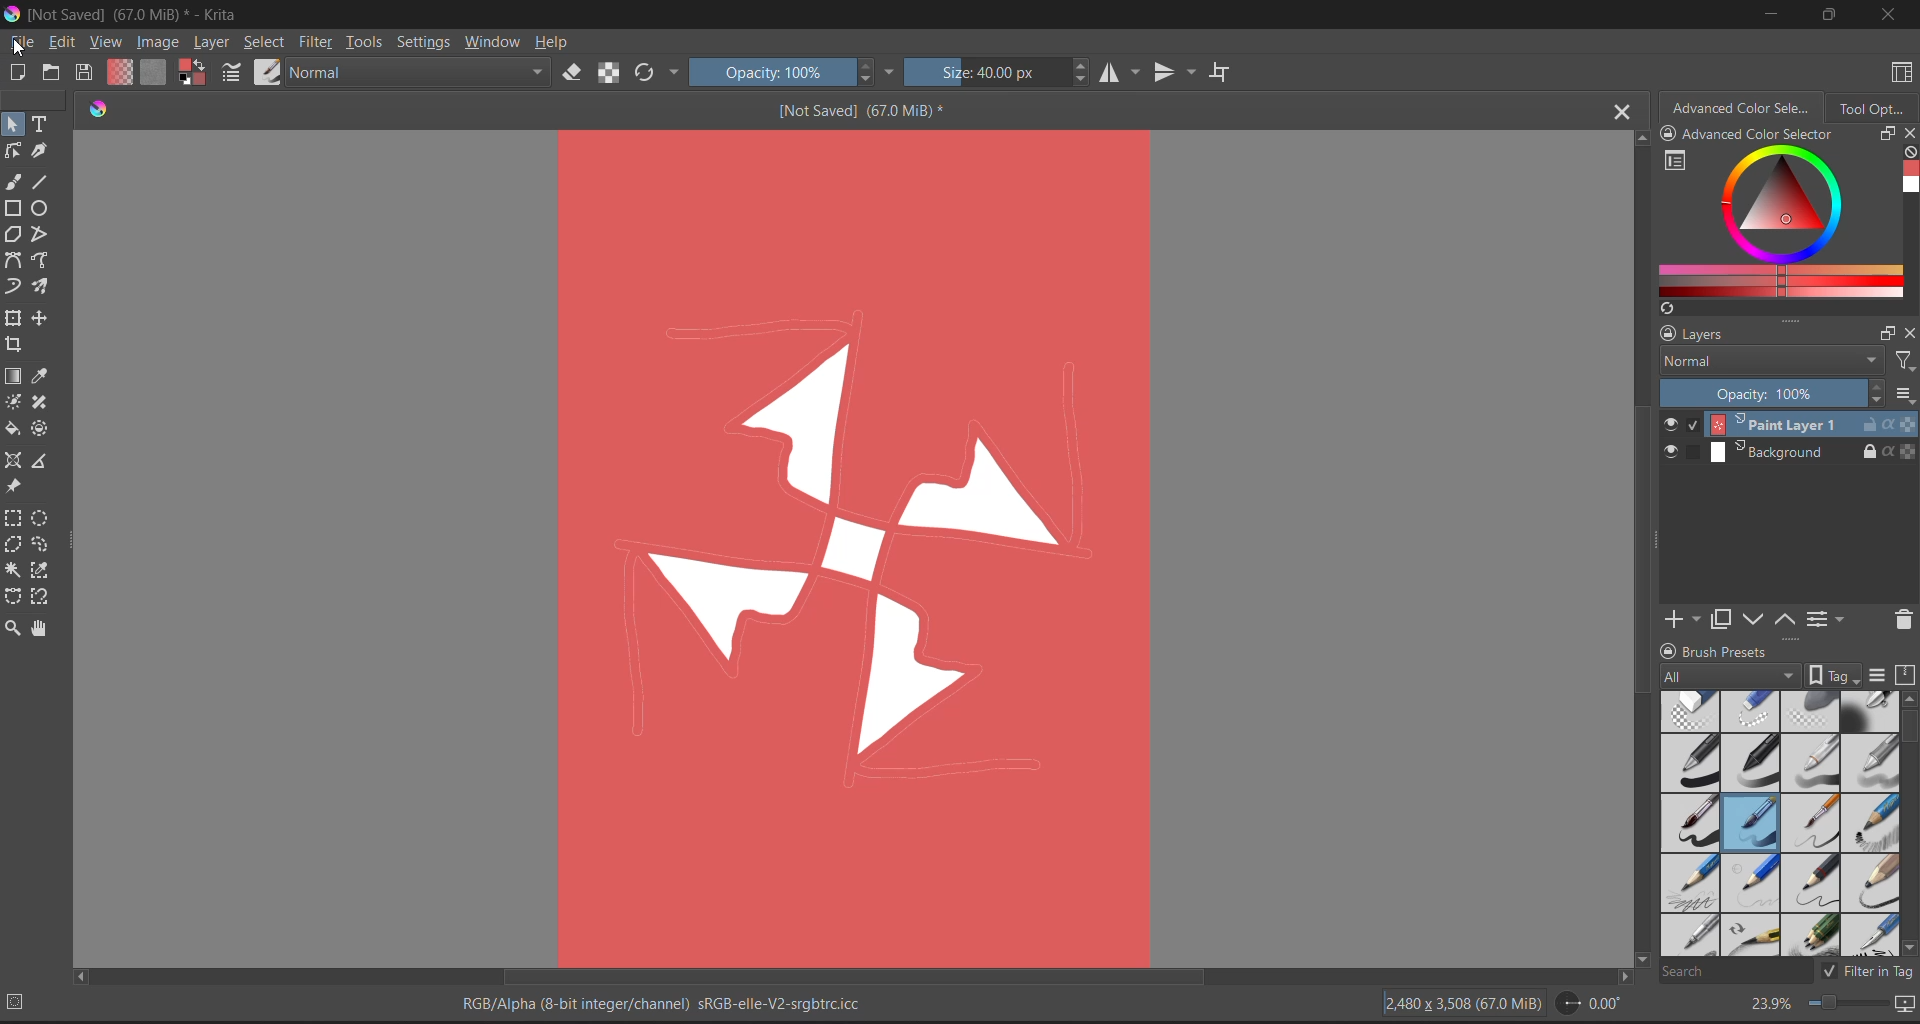 Image resolution: width=1920 pixels, height=1024 pixels. I want to click on brush presets, so click(1782, 825).